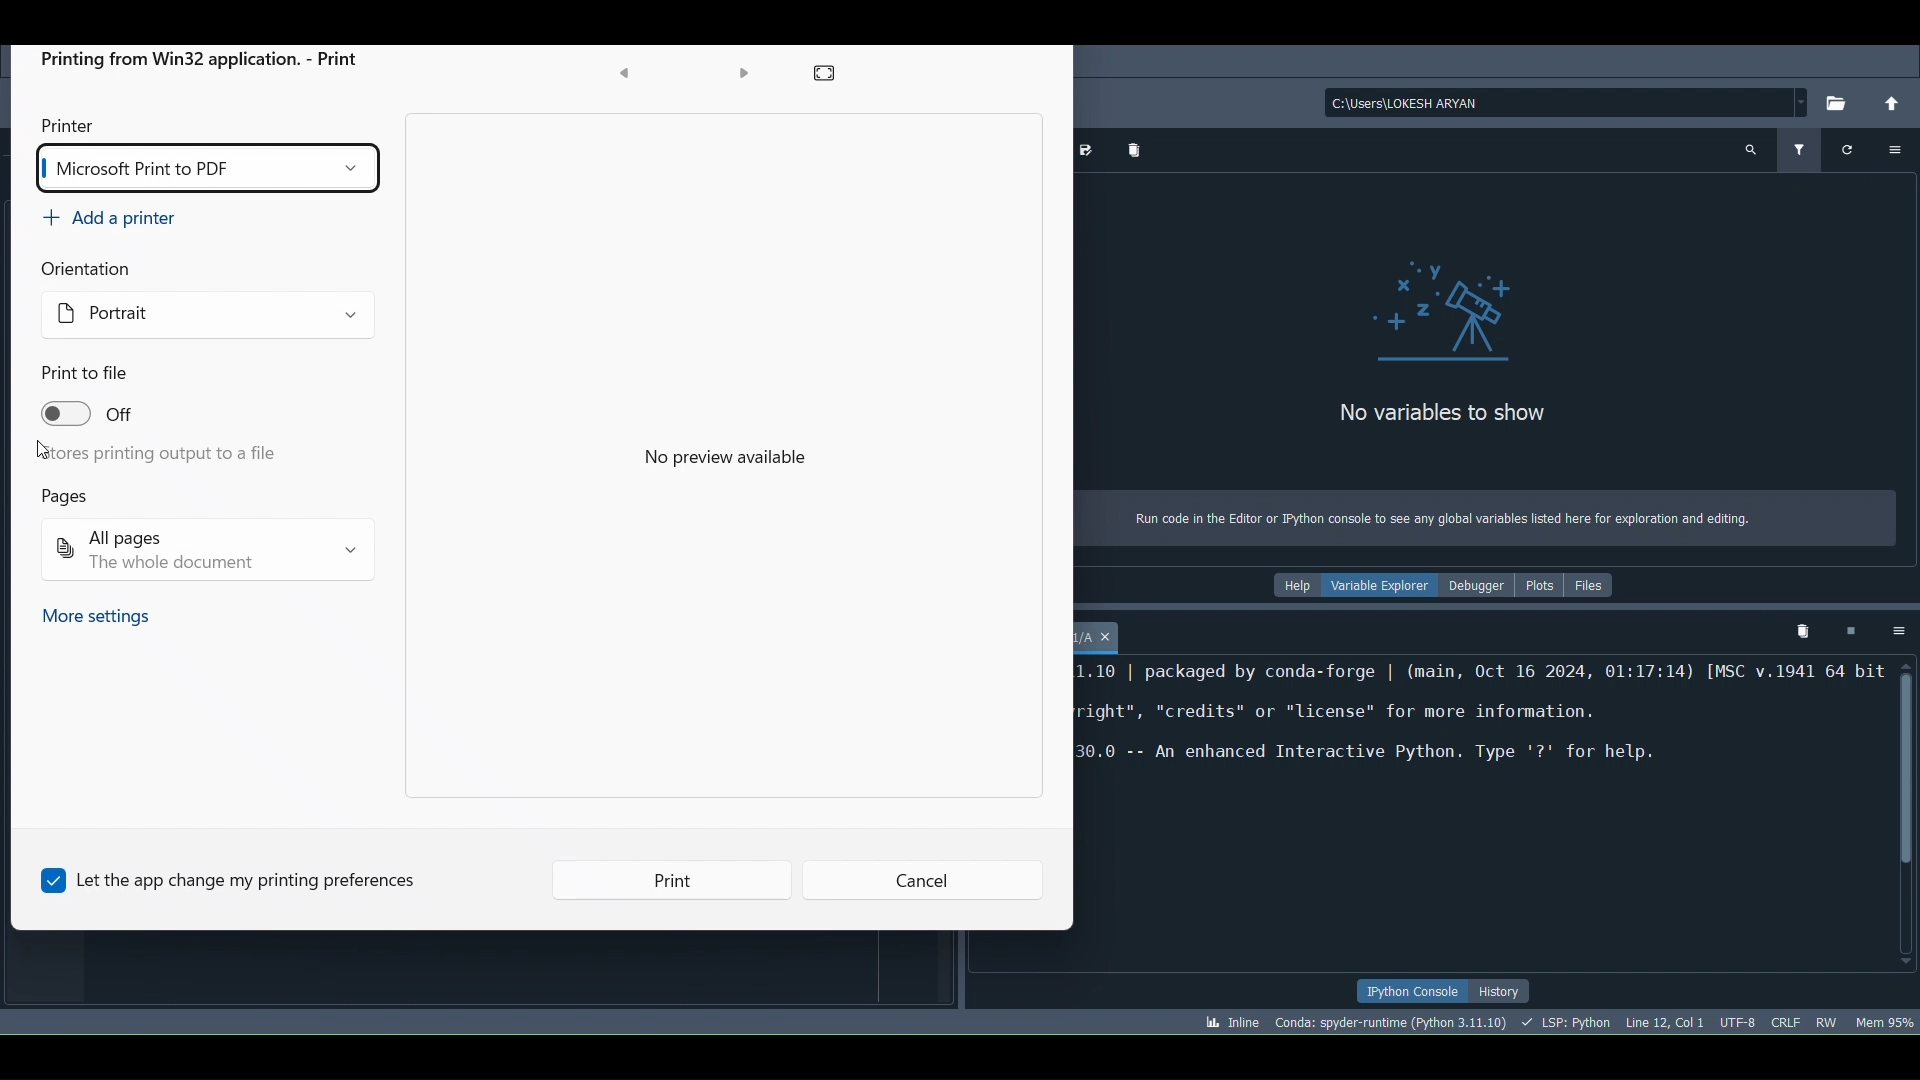  What do you see at coordinates (1481, 588) in the screenshot?
I see `Debugger` at bounding box center [1481, 588].